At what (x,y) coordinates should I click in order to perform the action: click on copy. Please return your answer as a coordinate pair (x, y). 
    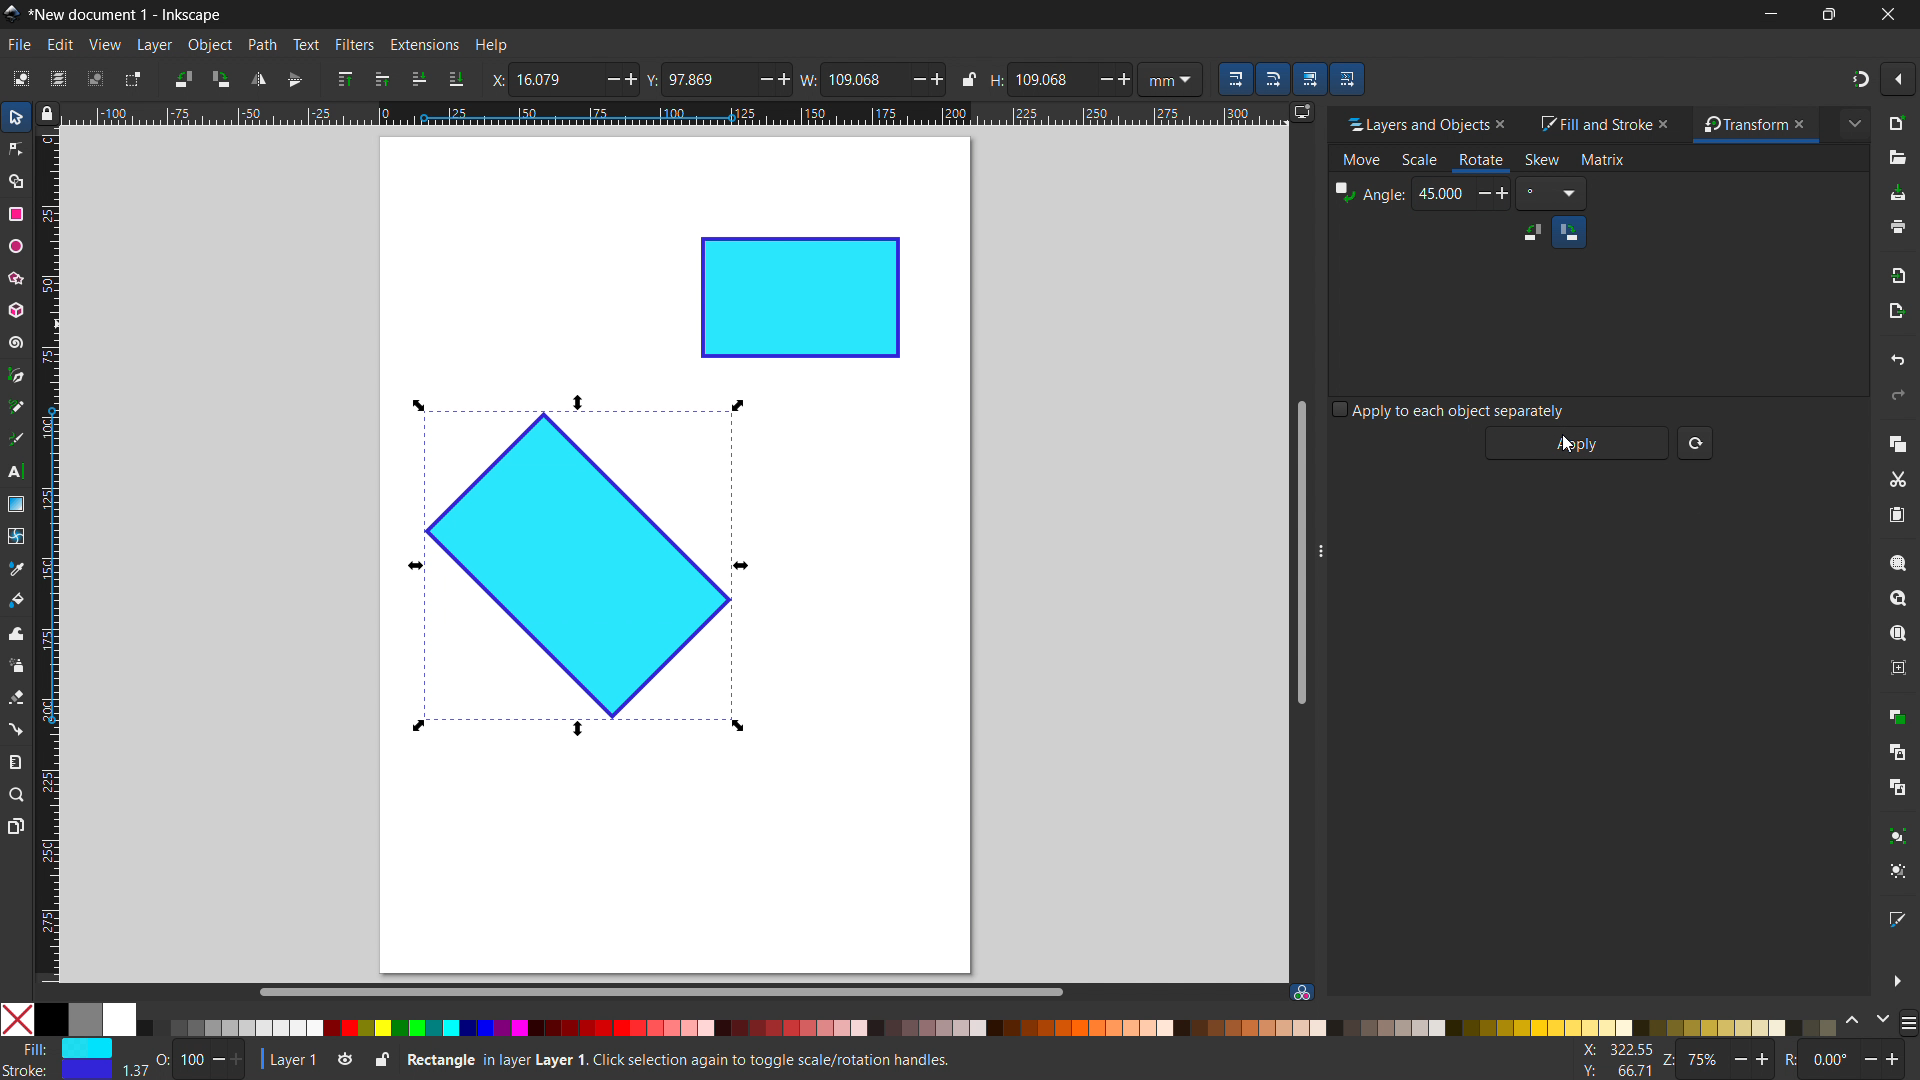
    Looking at the image, I should click on (1898, 443).